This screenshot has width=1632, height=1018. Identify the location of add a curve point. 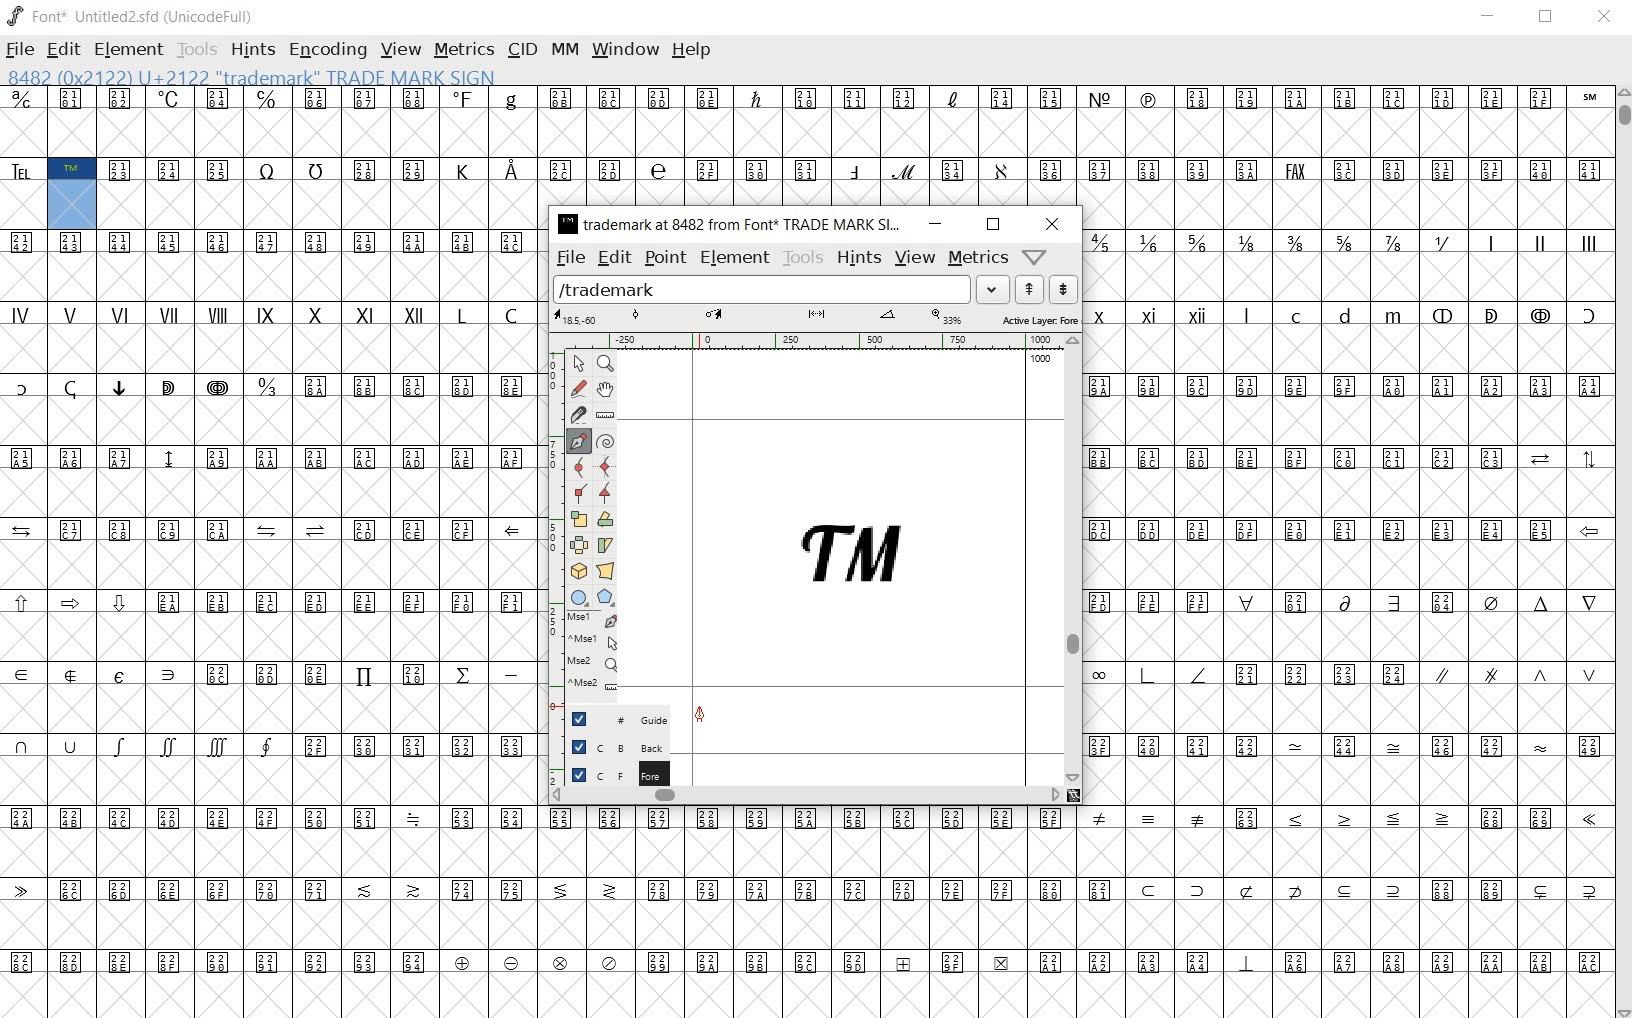
(578, 465).